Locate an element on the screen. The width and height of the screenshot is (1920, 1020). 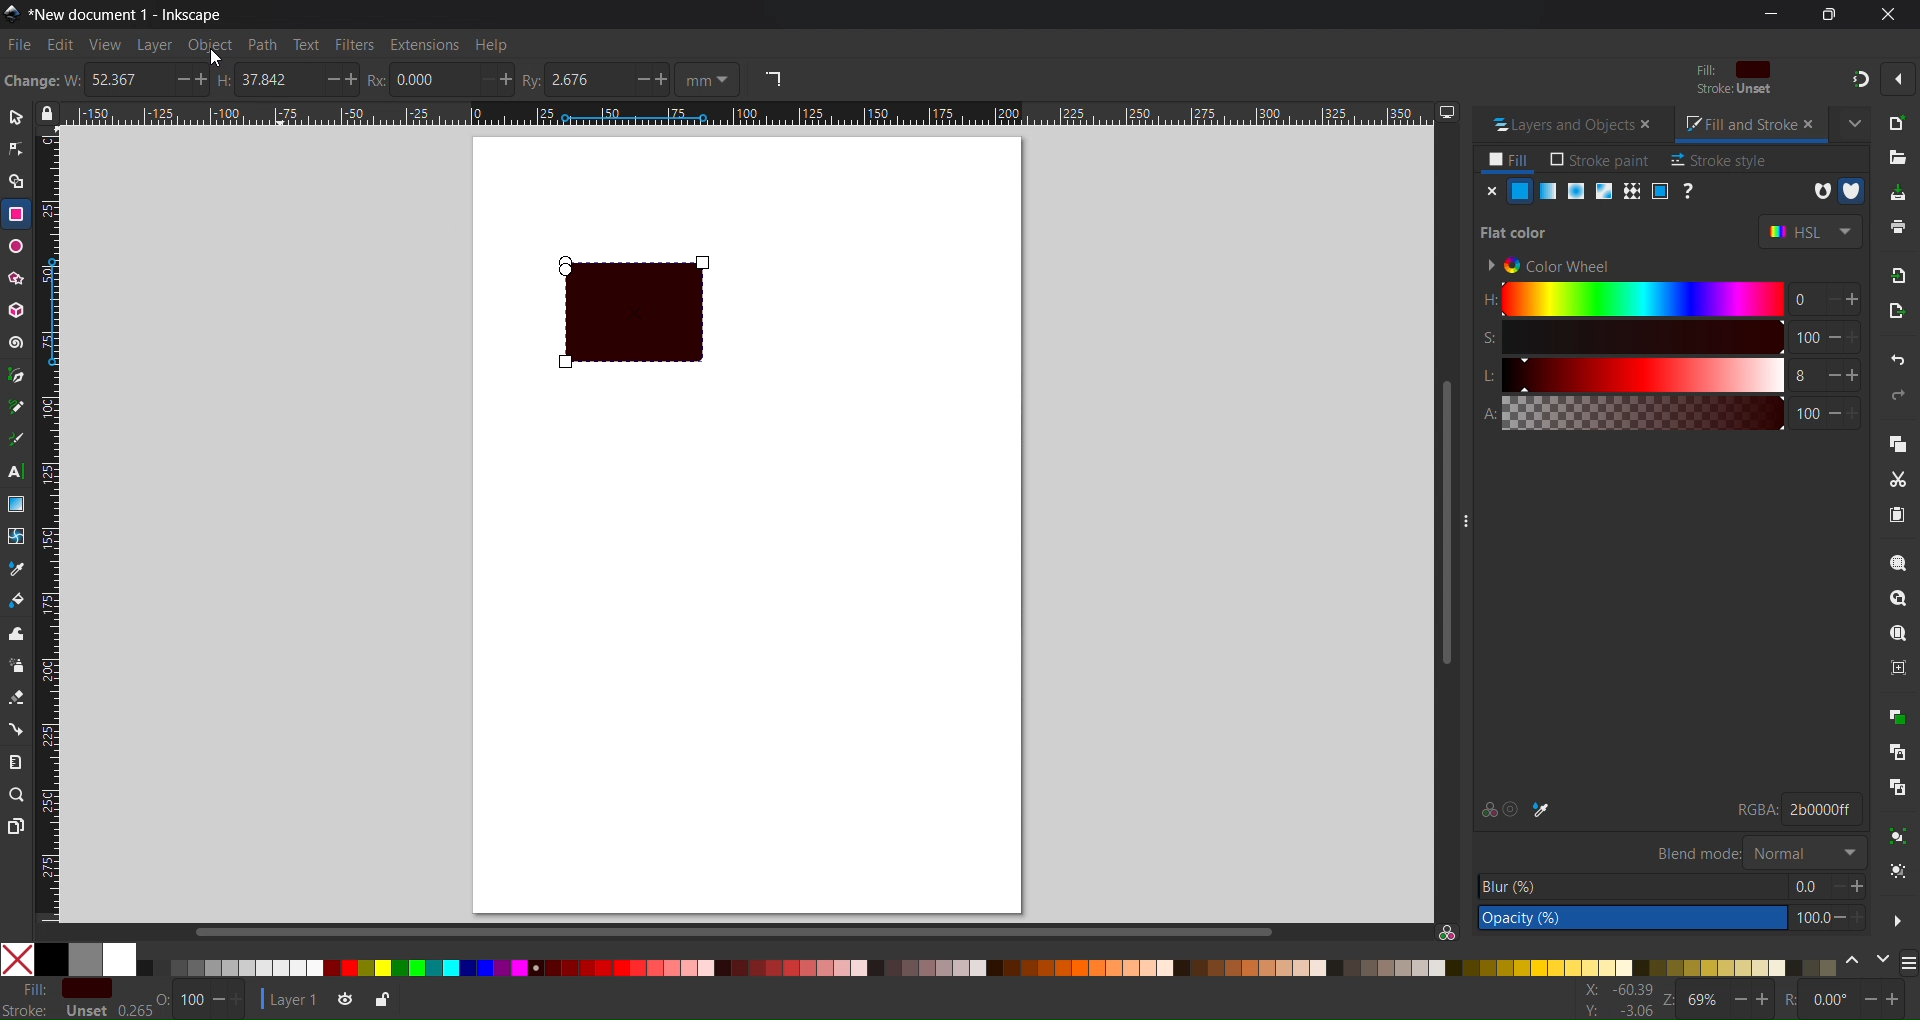
Out of gamut is located at coordinates (1515, 809).